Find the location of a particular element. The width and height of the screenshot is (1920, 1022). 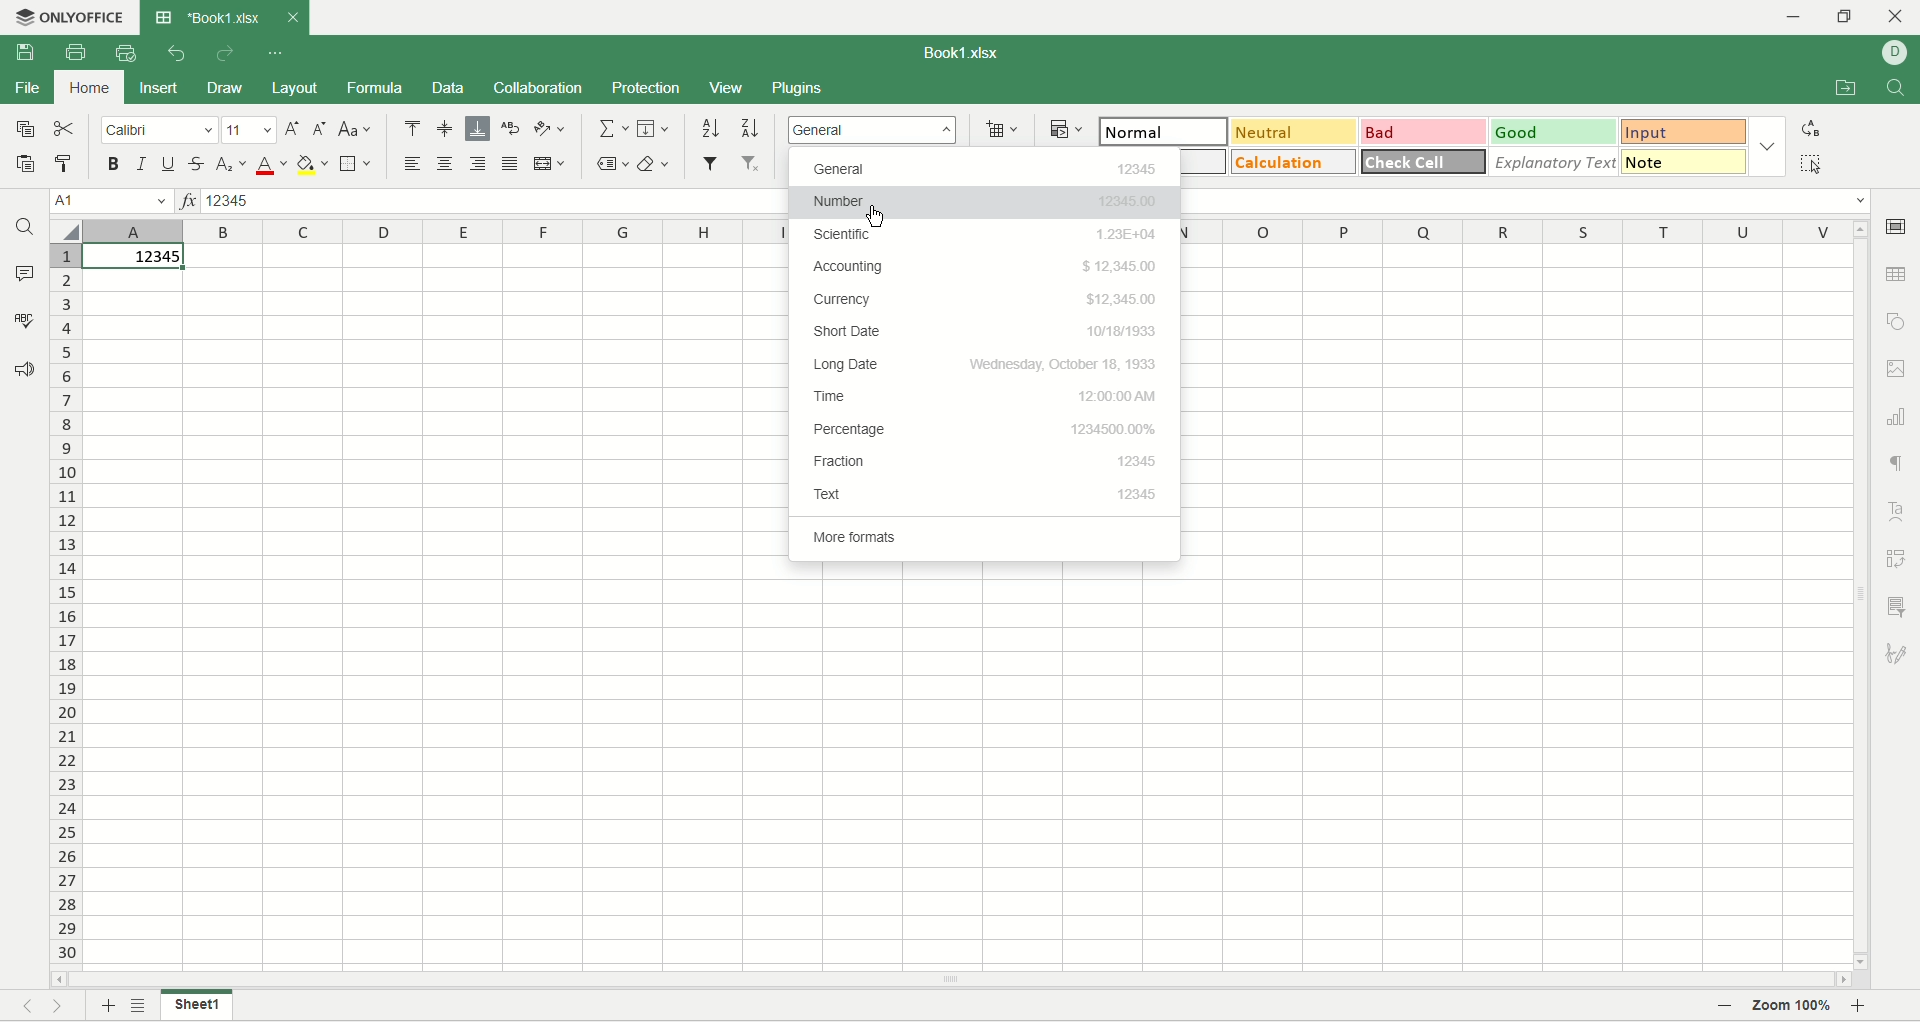

input line is located at coordinates (1525, 204).